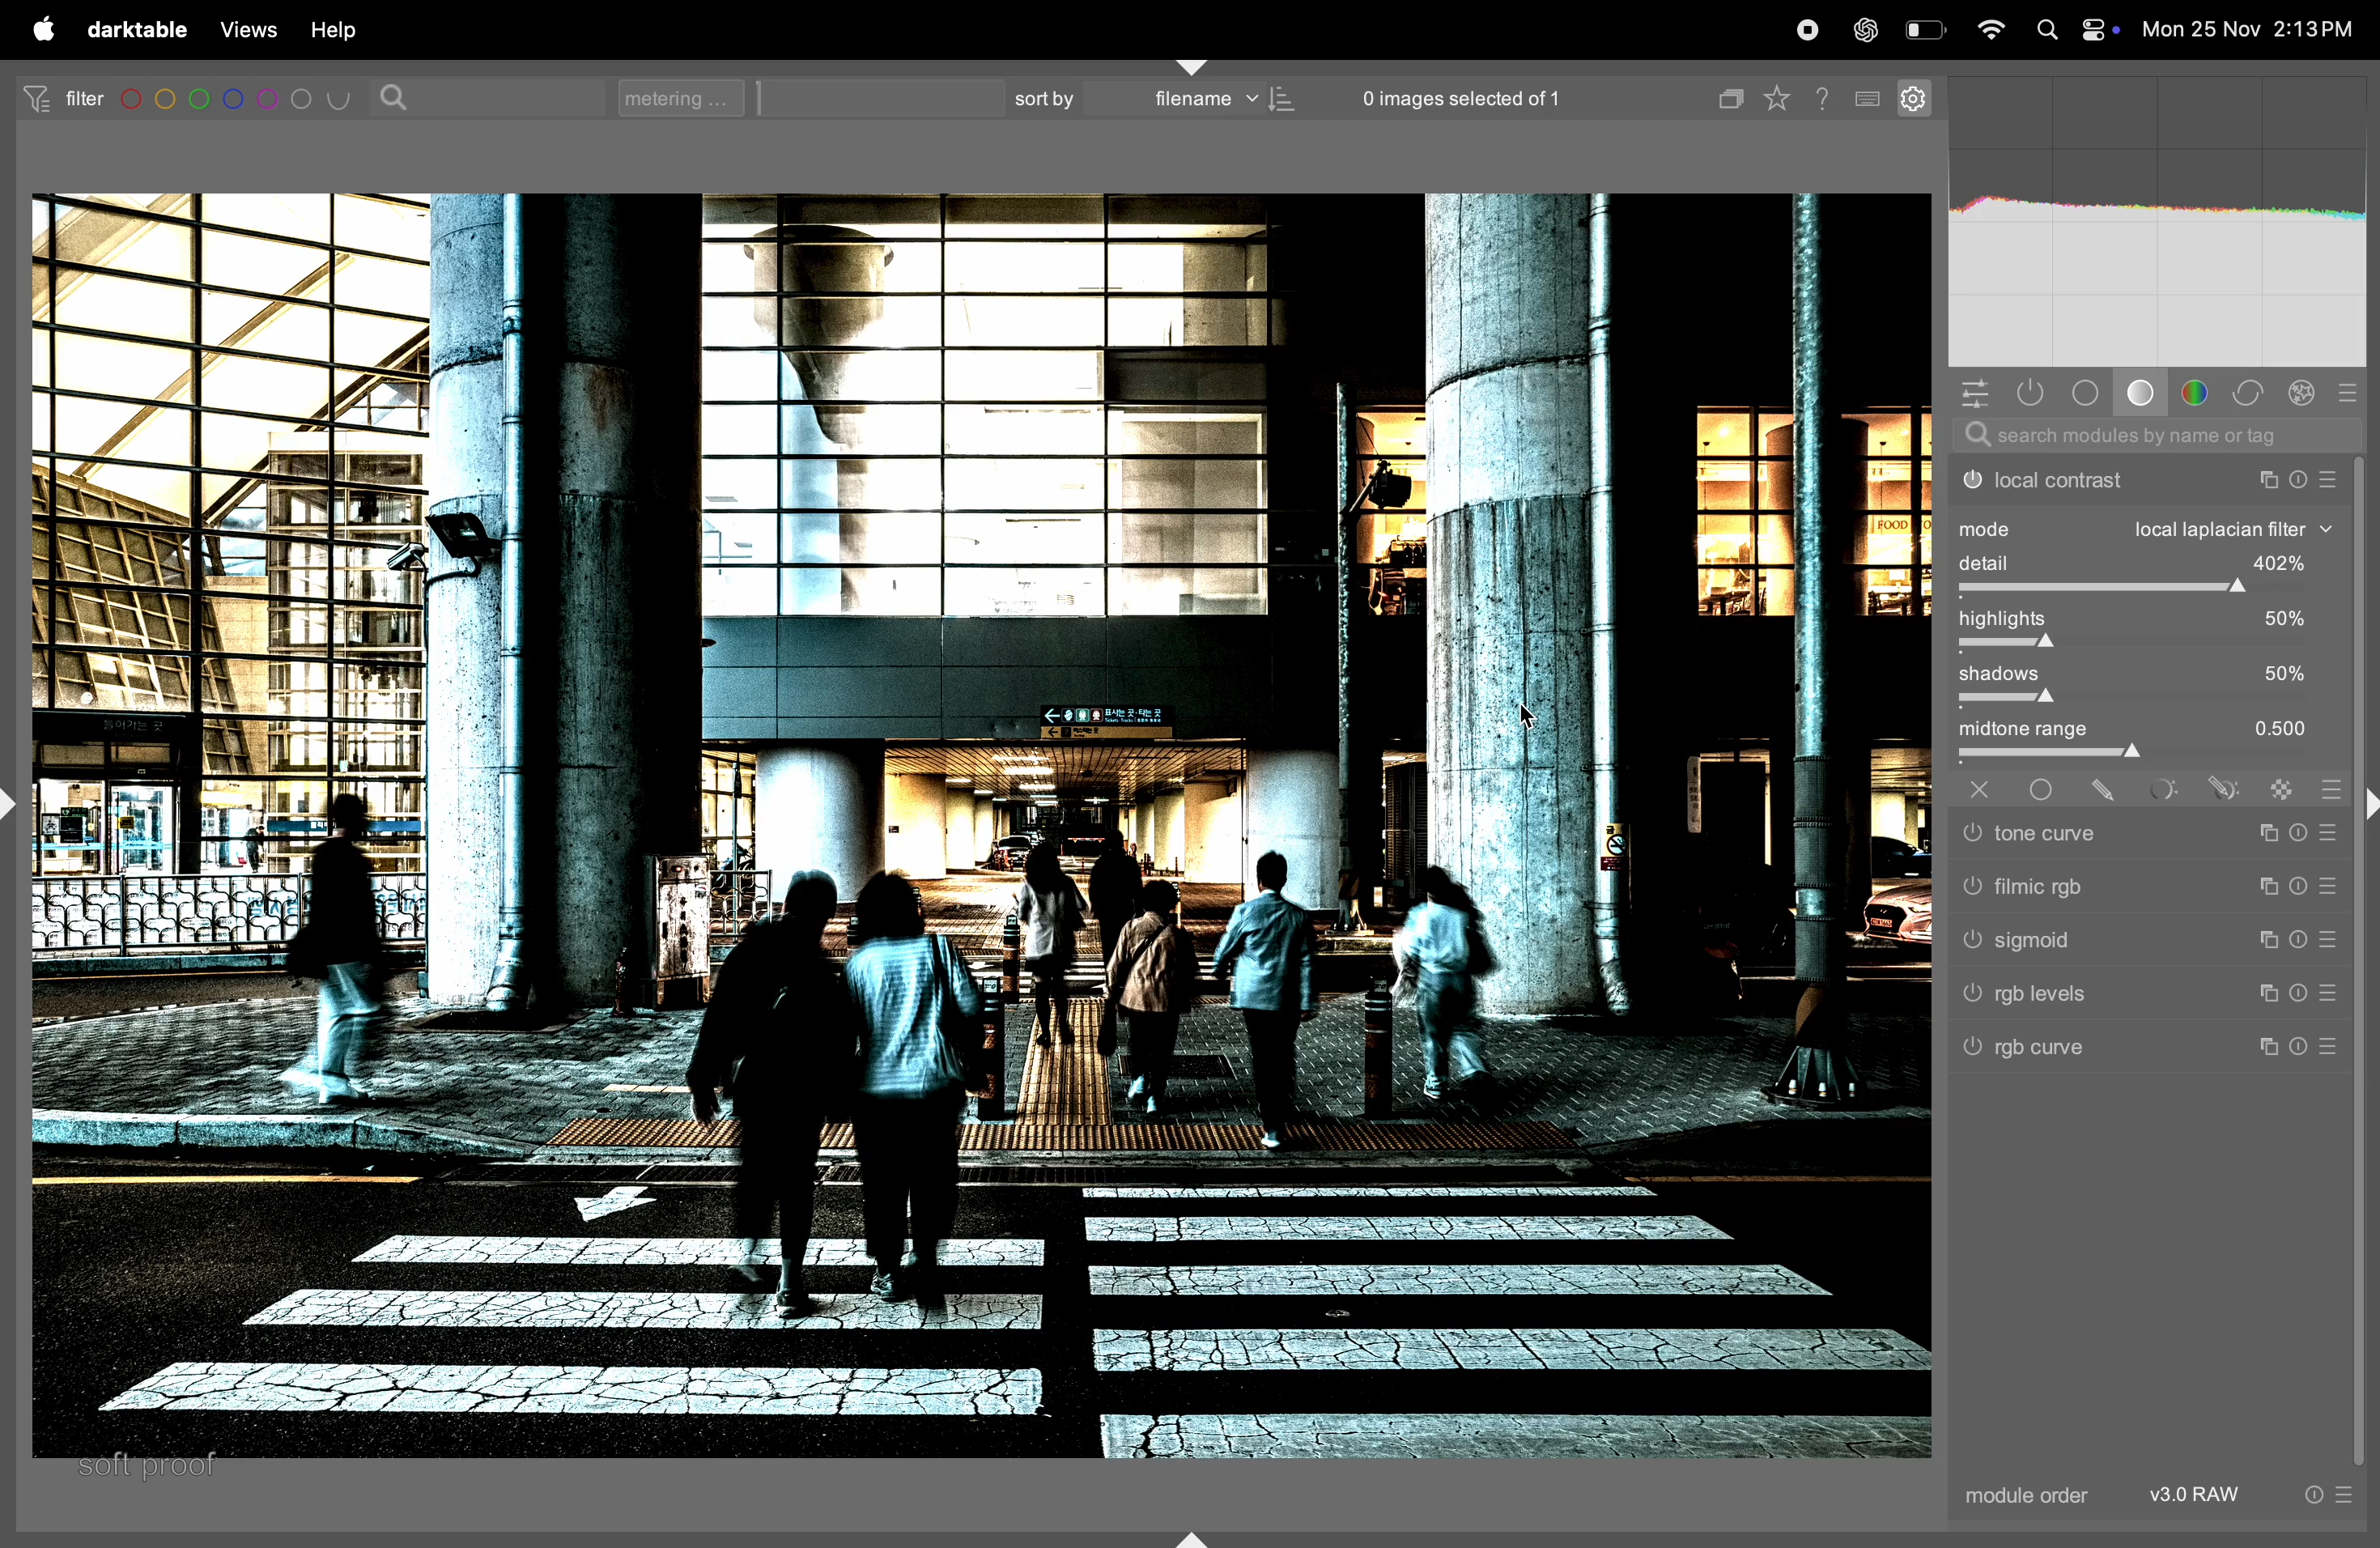 This screenshot has height=1548, width=2380. What do you see at coordinates (1970, 834) in the screenshot?
I see `tone curve switched off` at bounding box center [1970, 834].